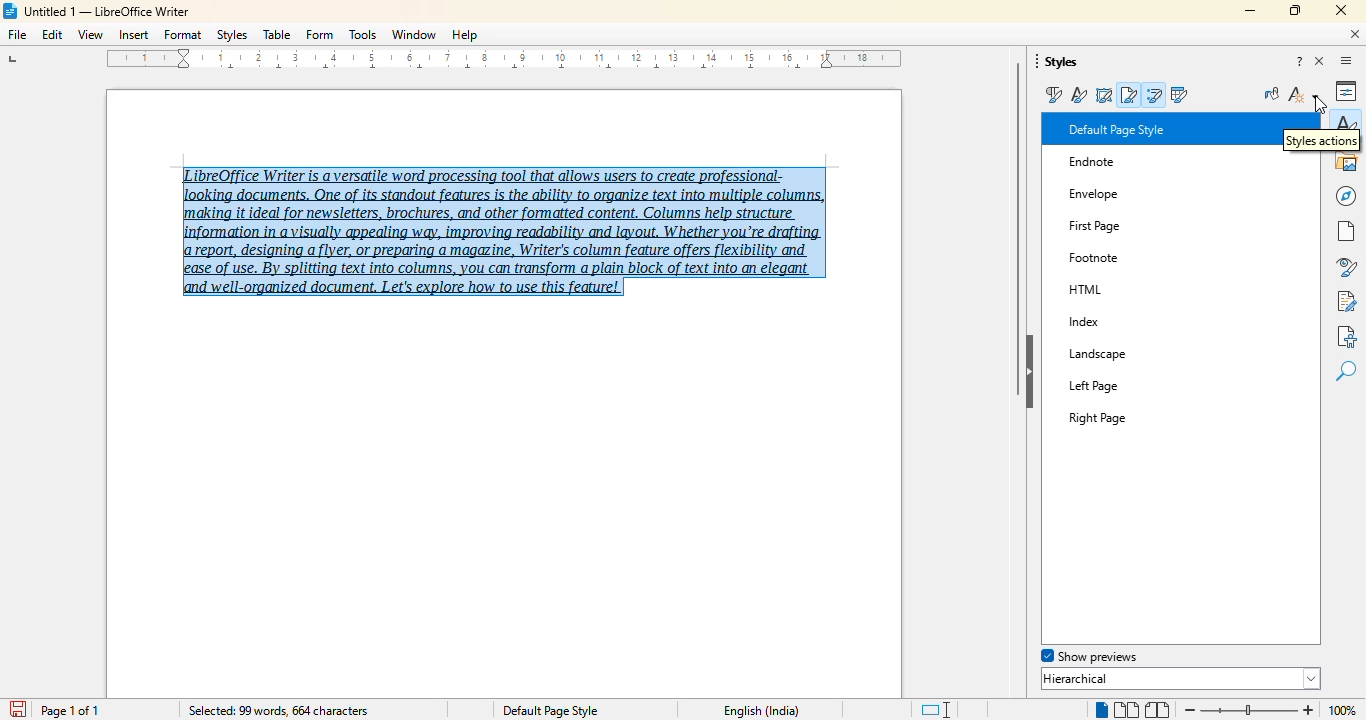 The width and height of the screenshot is (1366, 720). What do you see at coordinates (183, 34) in the screenshot?
I see `format` at bounding box center [183, 34].